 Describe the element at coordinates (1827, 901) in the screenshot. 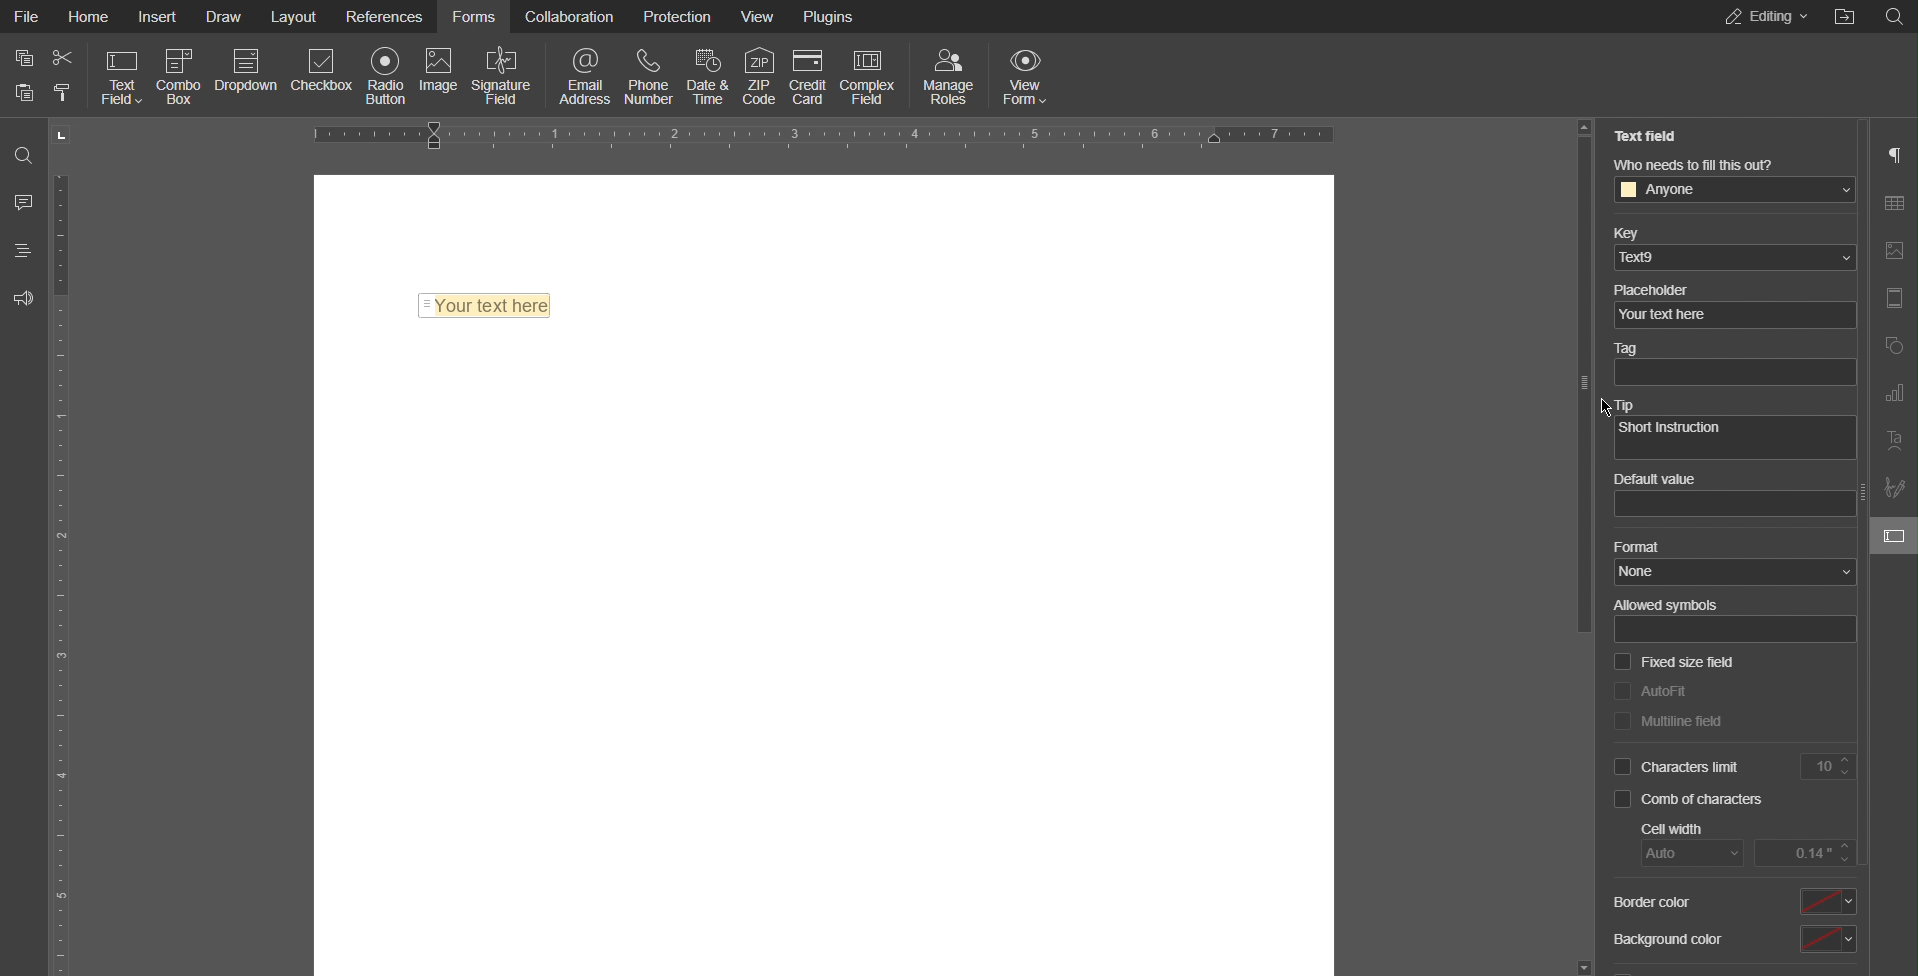

I see `select border color` at that location.